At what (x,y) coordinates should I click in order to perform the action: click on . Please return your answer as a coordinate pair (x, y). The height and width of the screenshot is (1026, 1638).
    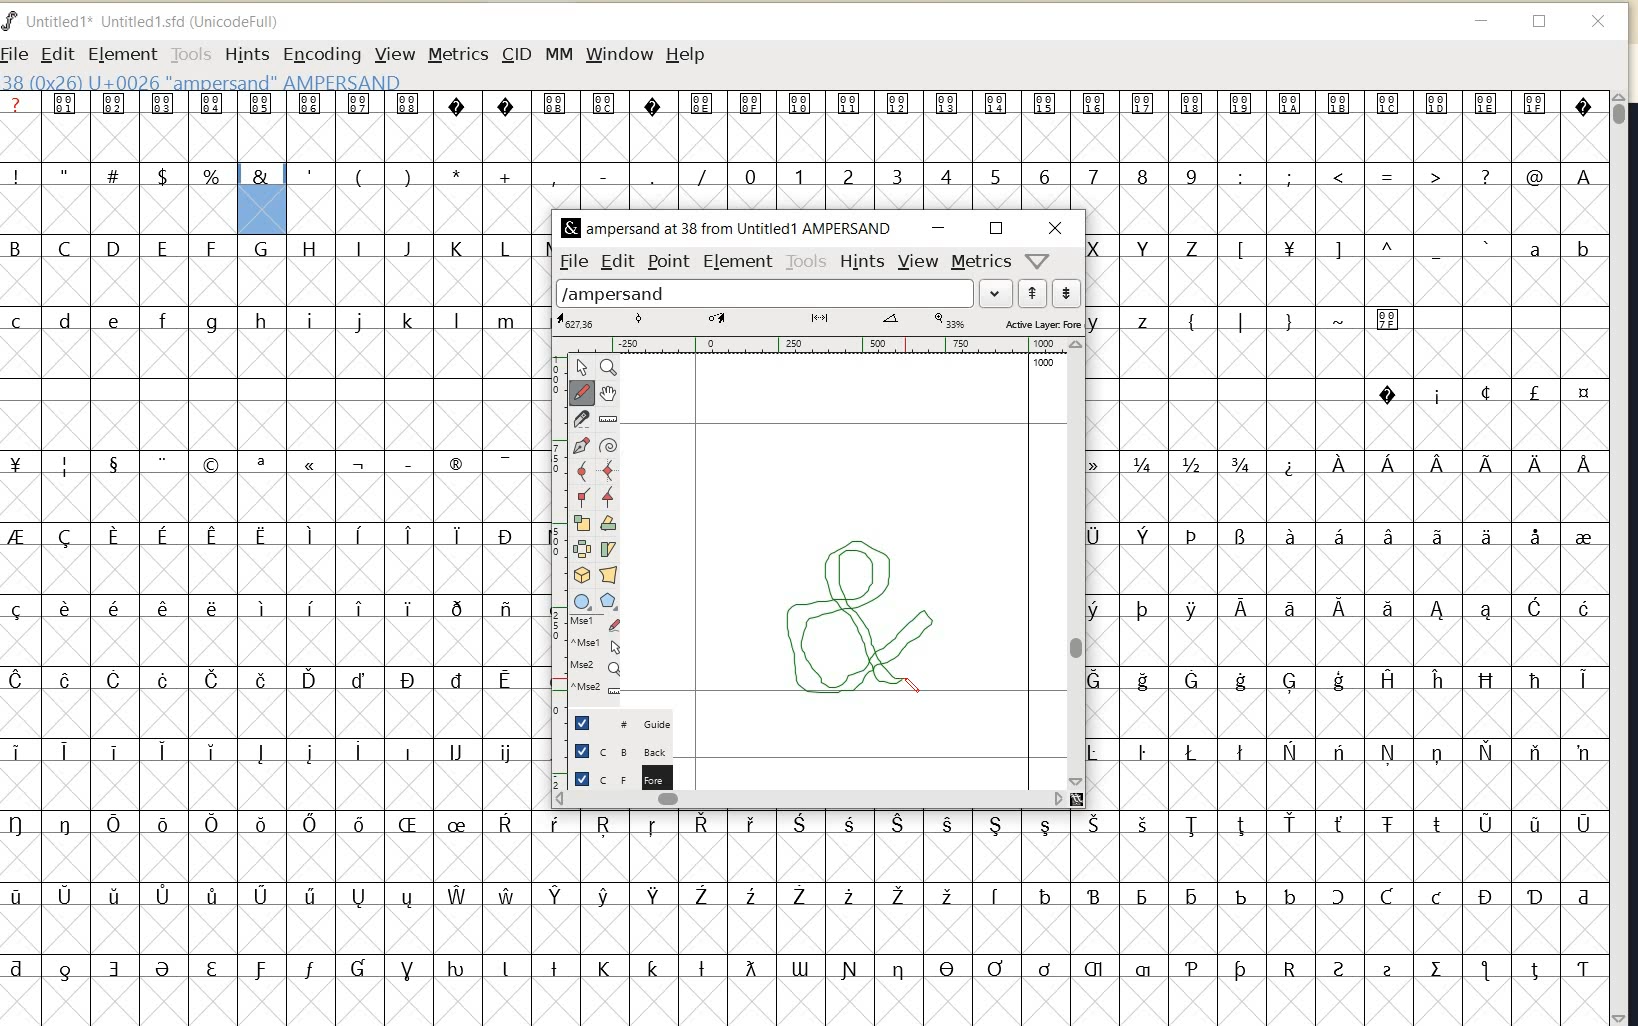
    Looking at the image, I should click on (611, 602).